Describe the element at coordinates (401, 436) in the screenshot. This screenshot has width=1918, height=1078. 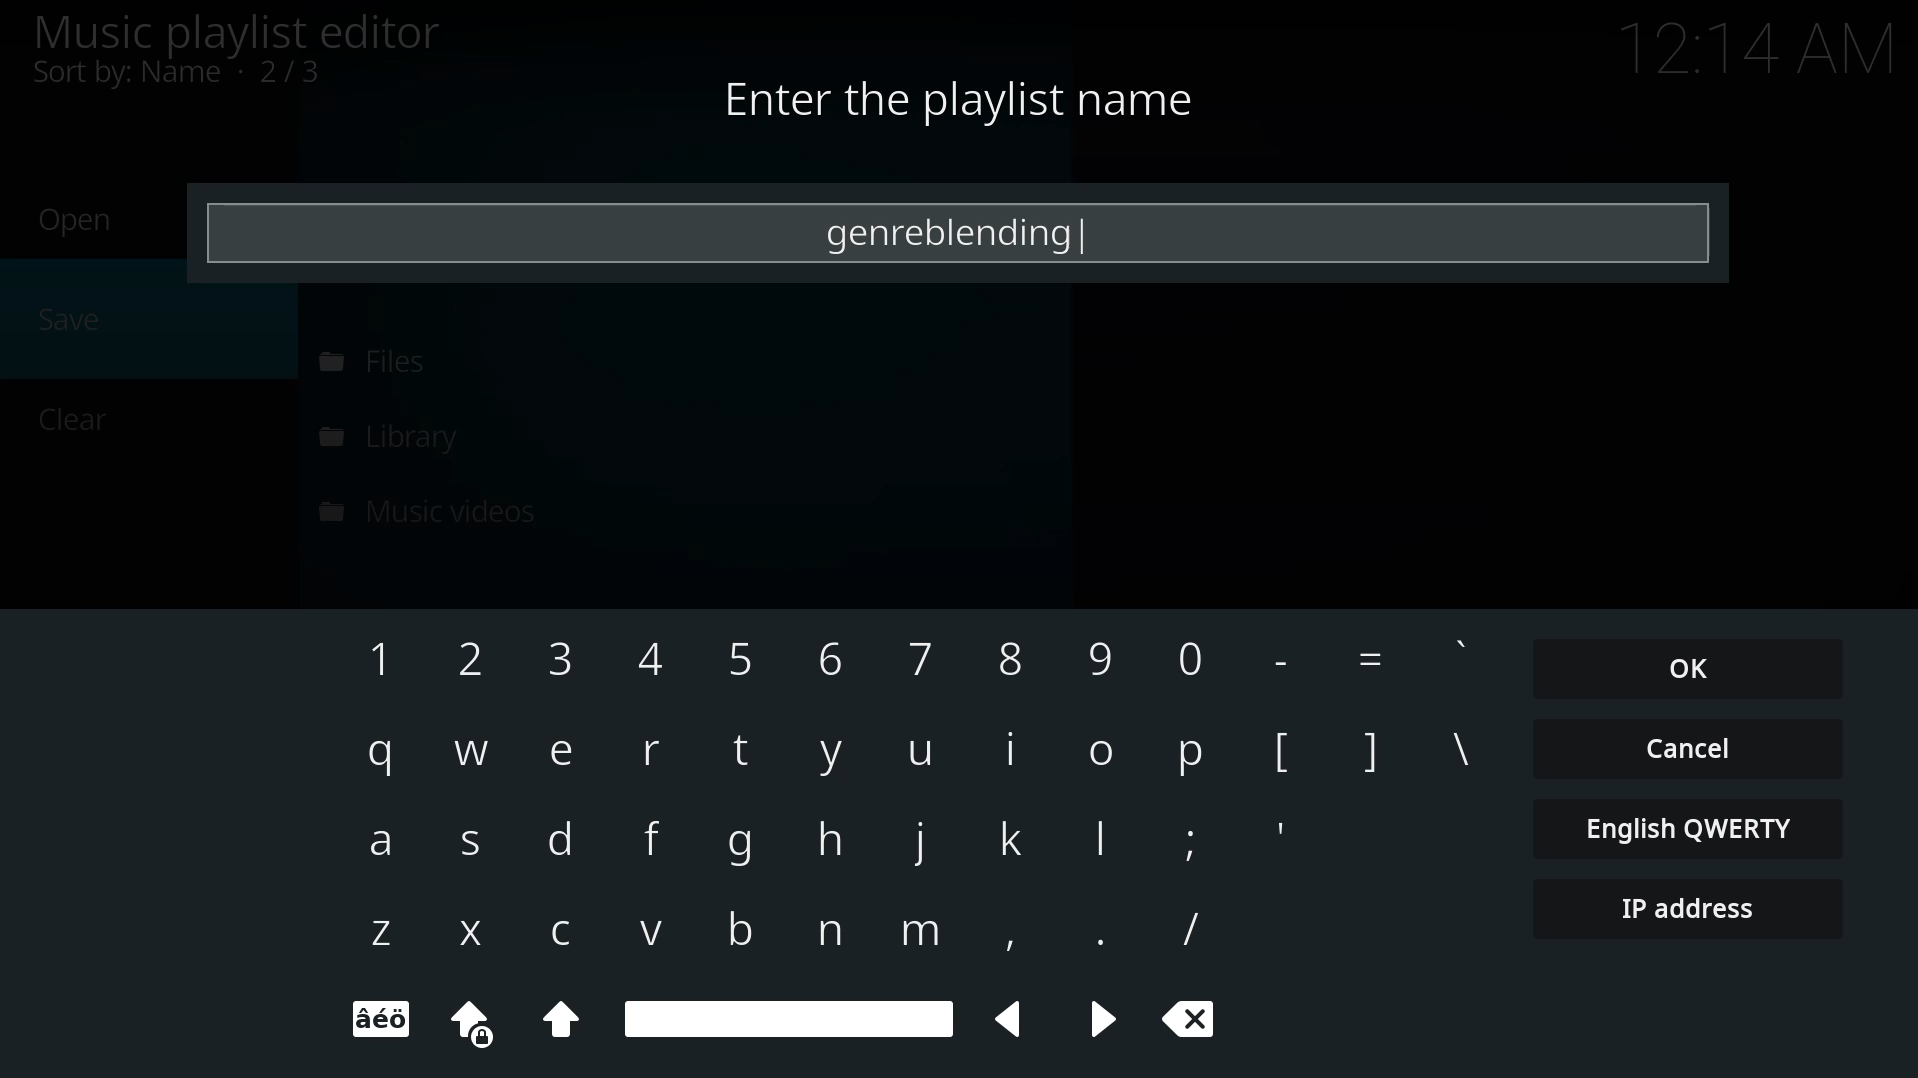
I see `library` at that location.